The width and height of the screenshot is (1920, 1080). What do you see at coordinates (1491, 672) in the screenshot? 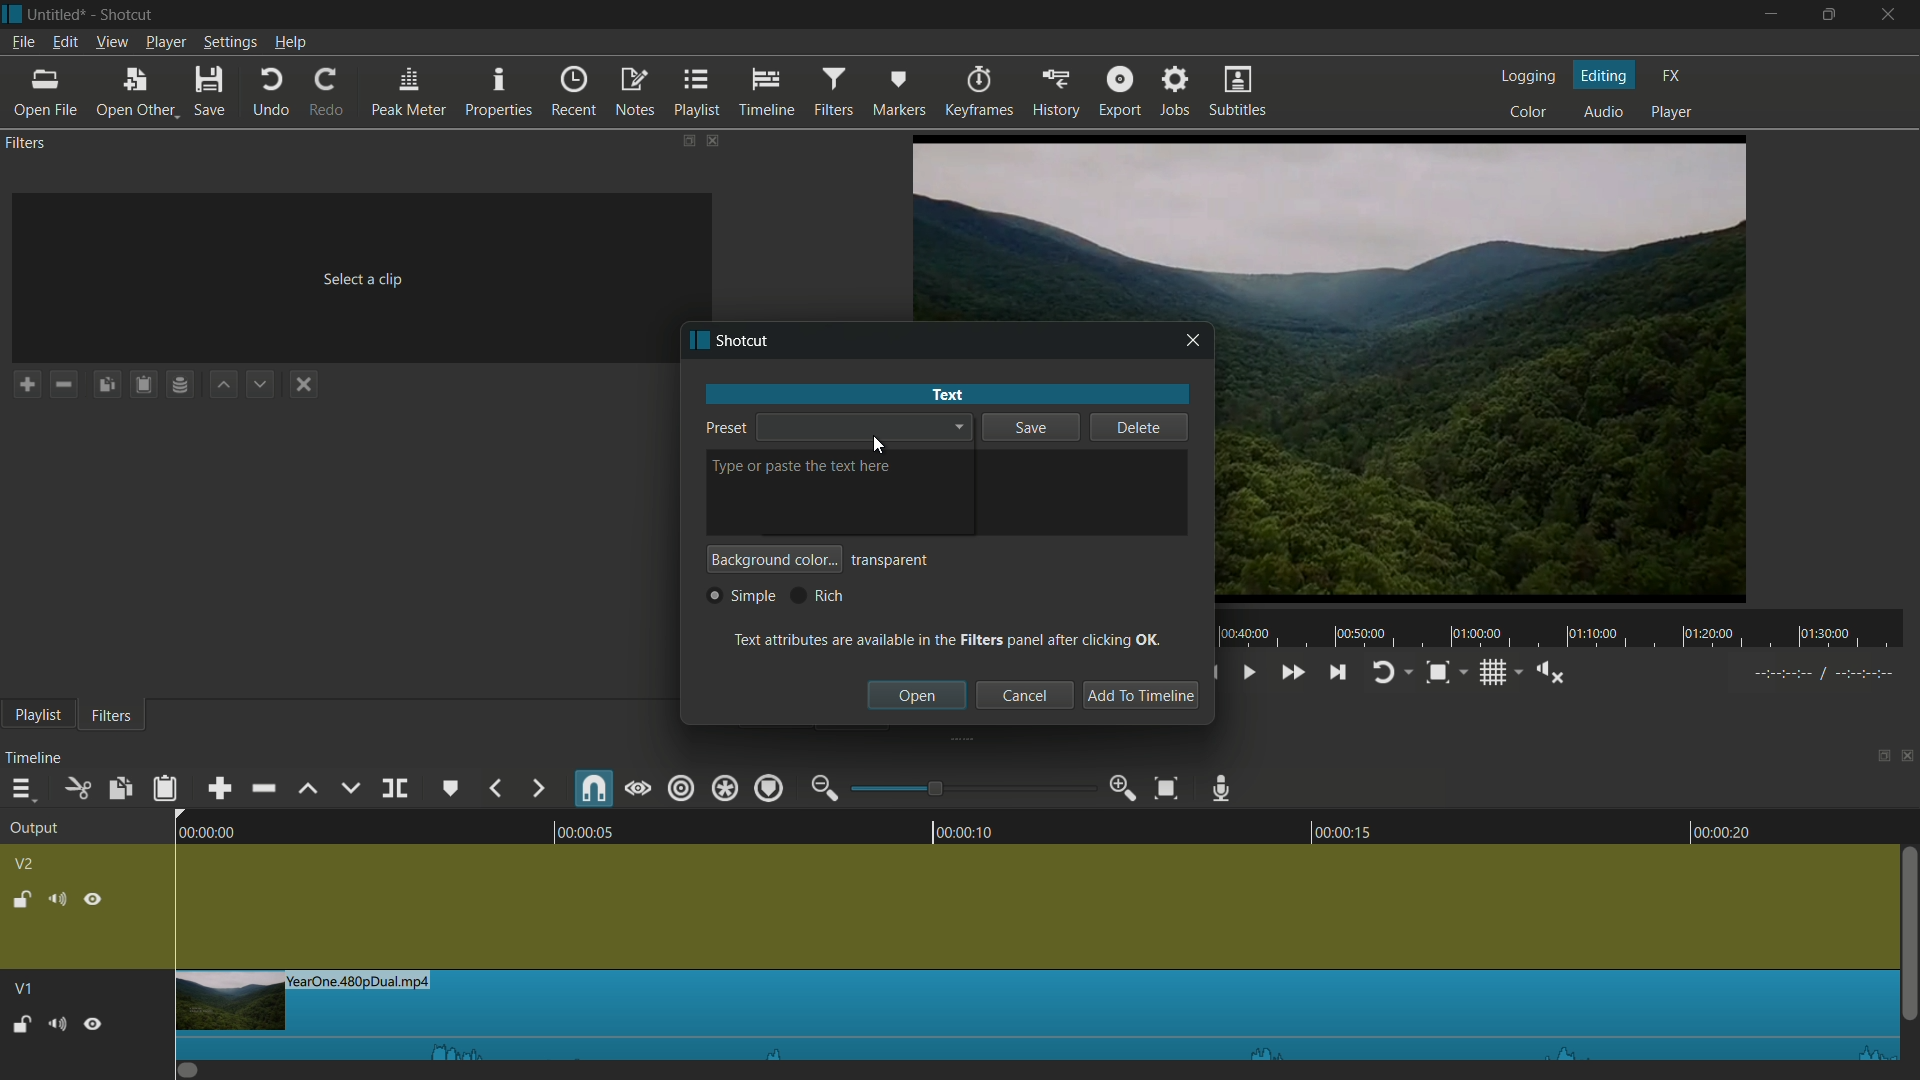
I see `toggle grid` at bounding box center [1491, 672].